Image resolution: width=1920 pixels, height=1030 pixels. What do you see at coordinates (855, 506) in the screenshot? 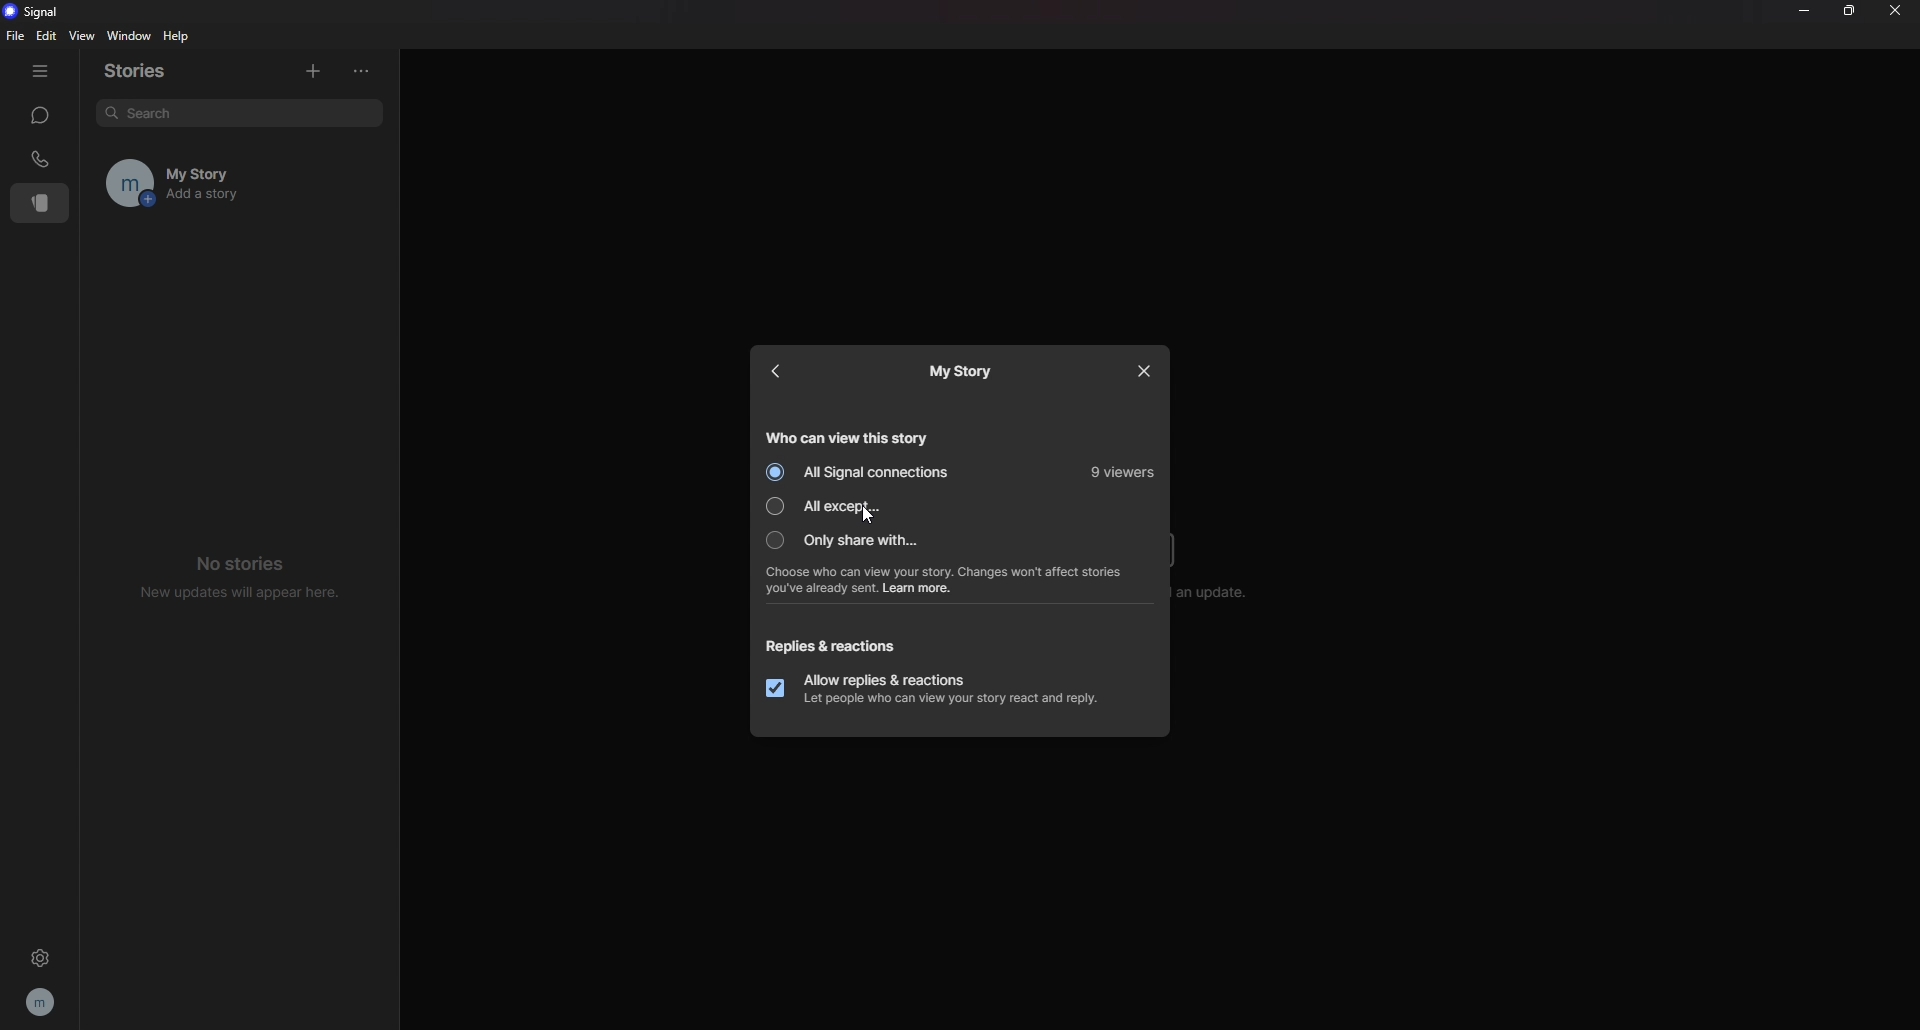
I see `all except` at bounding box center [855, 506].